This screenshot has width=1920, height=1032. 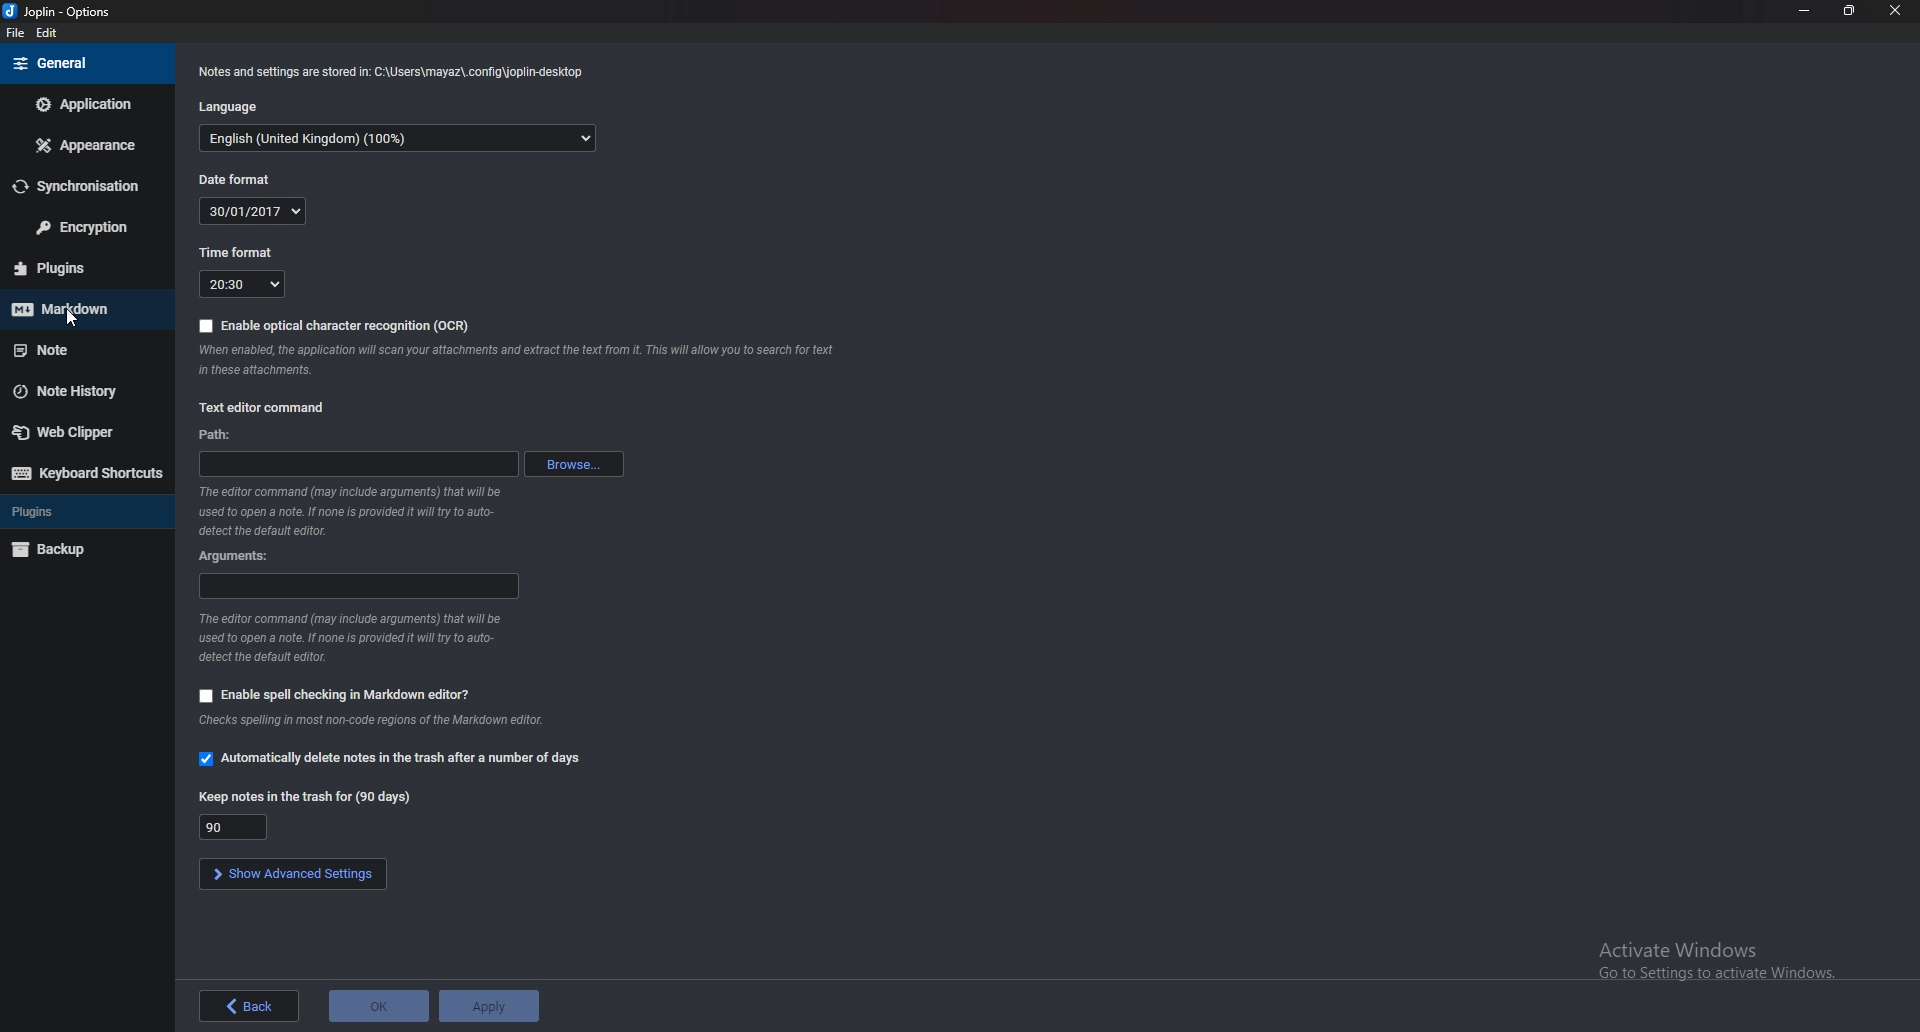 What do you see at coordinates (380, 1004) in the screenshot?
I see `ok` at bounding box center [380, 1004].